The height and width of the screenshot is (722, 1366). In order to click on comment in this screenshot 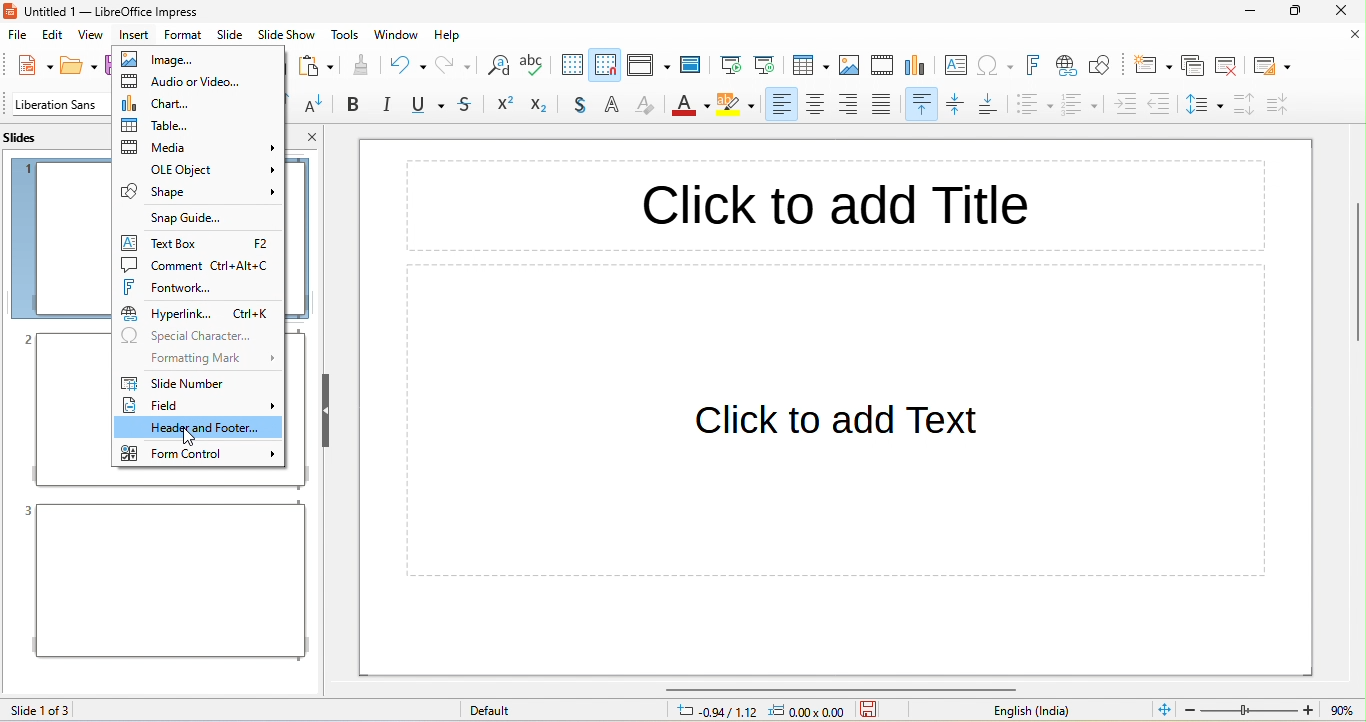, I will do `click(161, 264)`.